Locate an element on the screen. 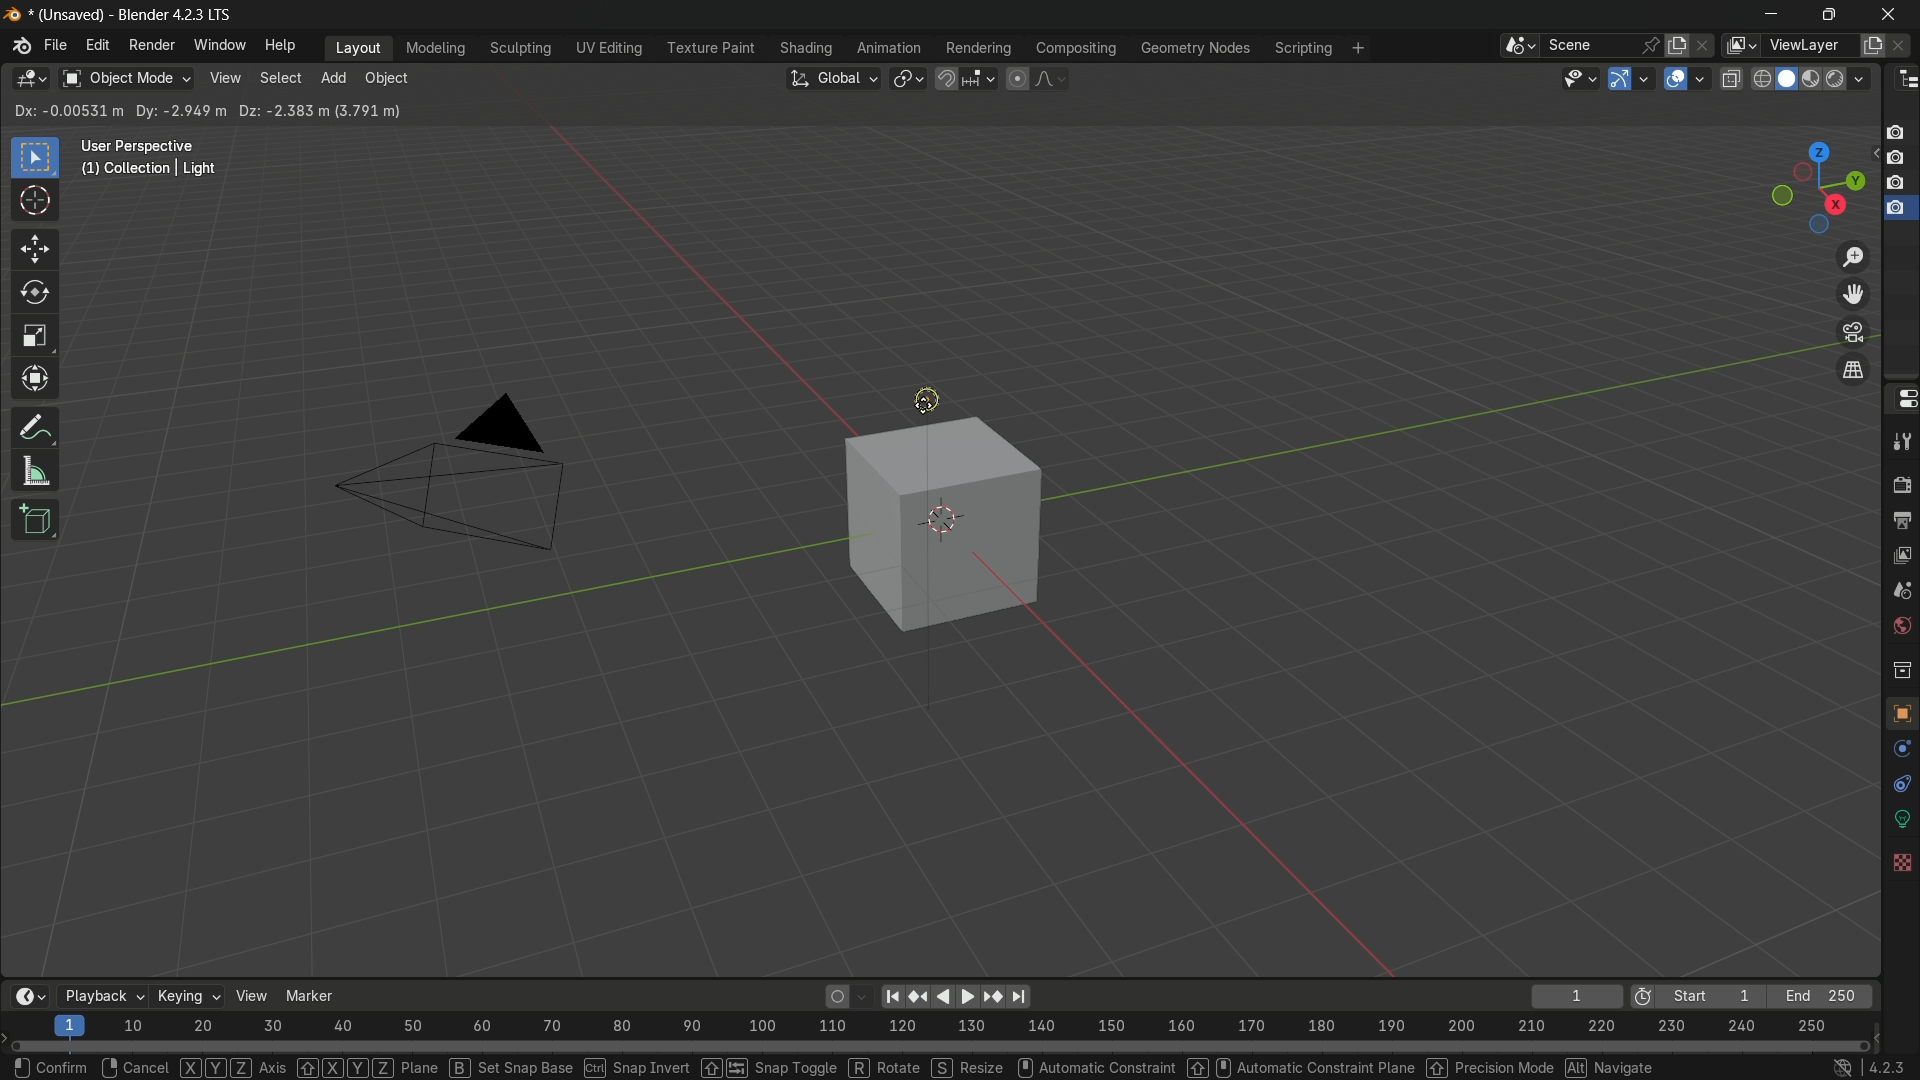  selectability and visibility is located at coordinates (1580, 76).